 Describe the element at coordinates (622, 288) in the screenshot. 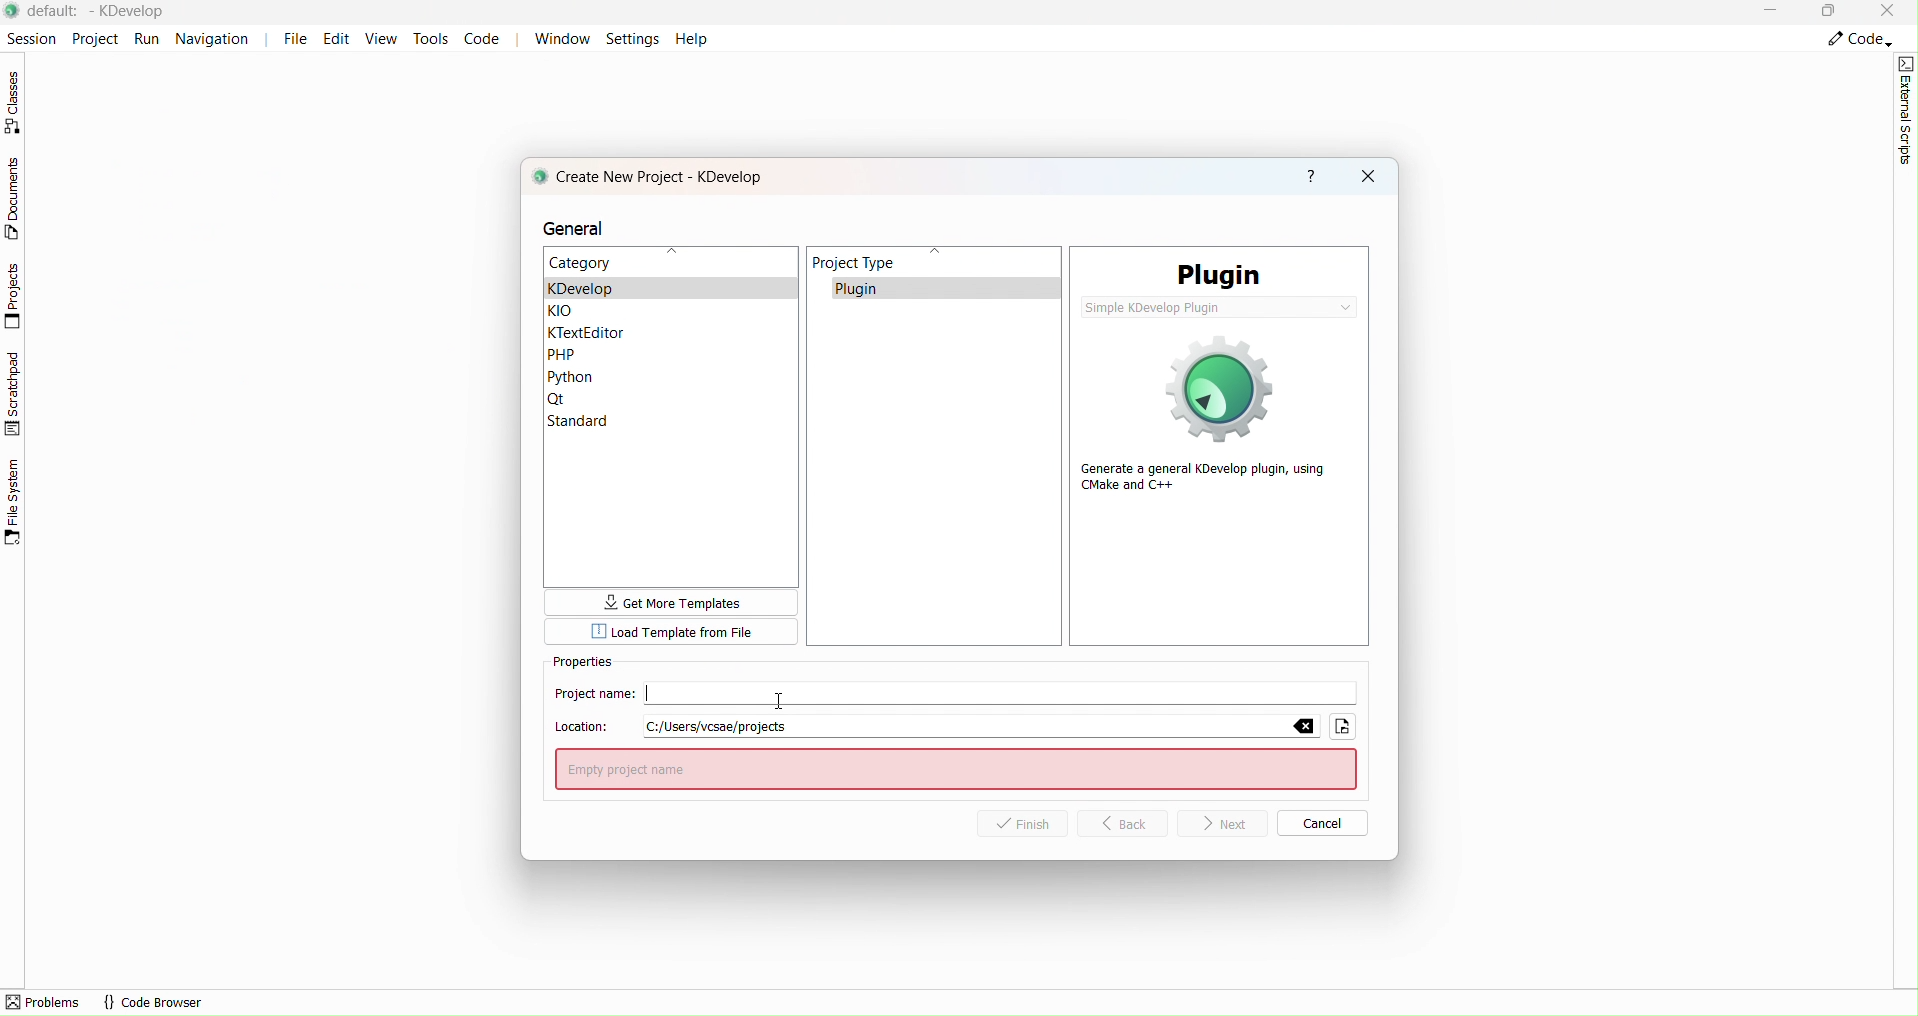

I see `kdevelop` at that location.